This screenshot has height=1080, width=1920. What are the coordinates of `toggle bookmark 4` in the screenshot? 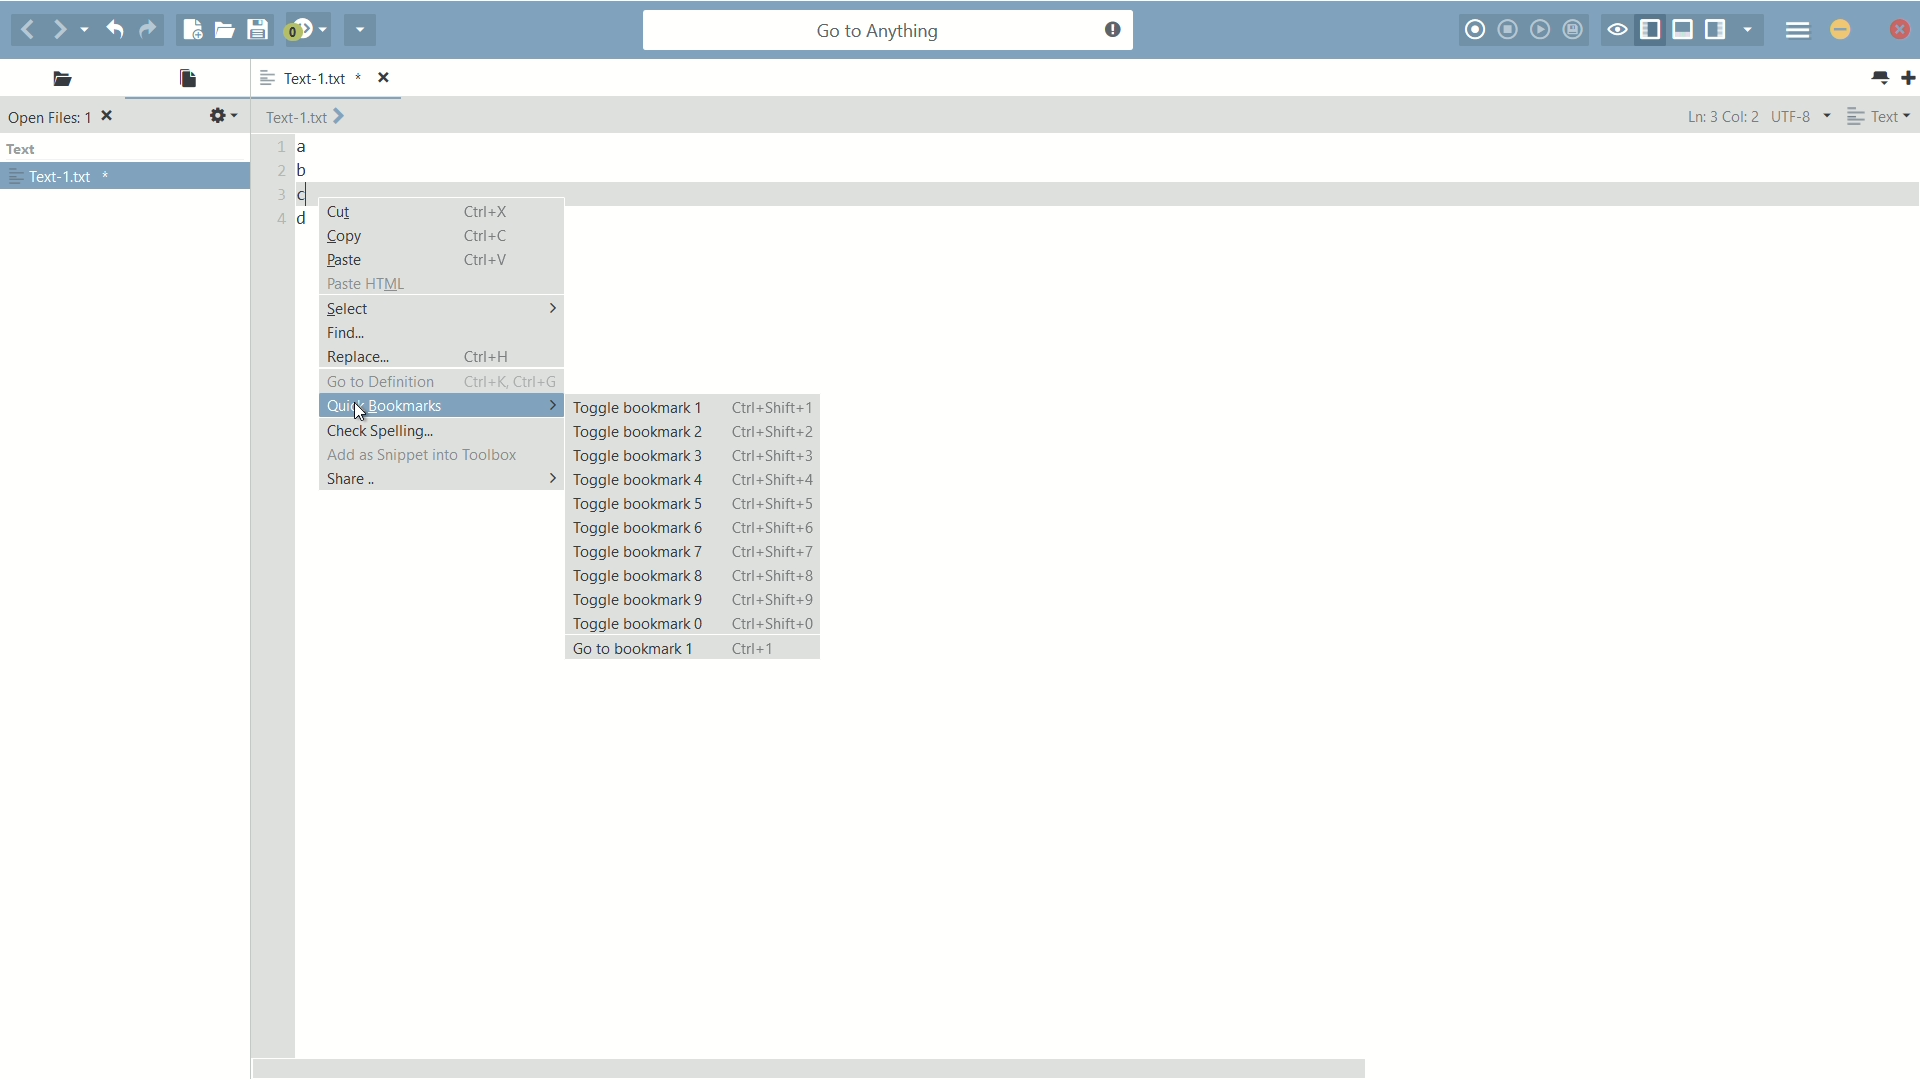 It's located at (694, 481).